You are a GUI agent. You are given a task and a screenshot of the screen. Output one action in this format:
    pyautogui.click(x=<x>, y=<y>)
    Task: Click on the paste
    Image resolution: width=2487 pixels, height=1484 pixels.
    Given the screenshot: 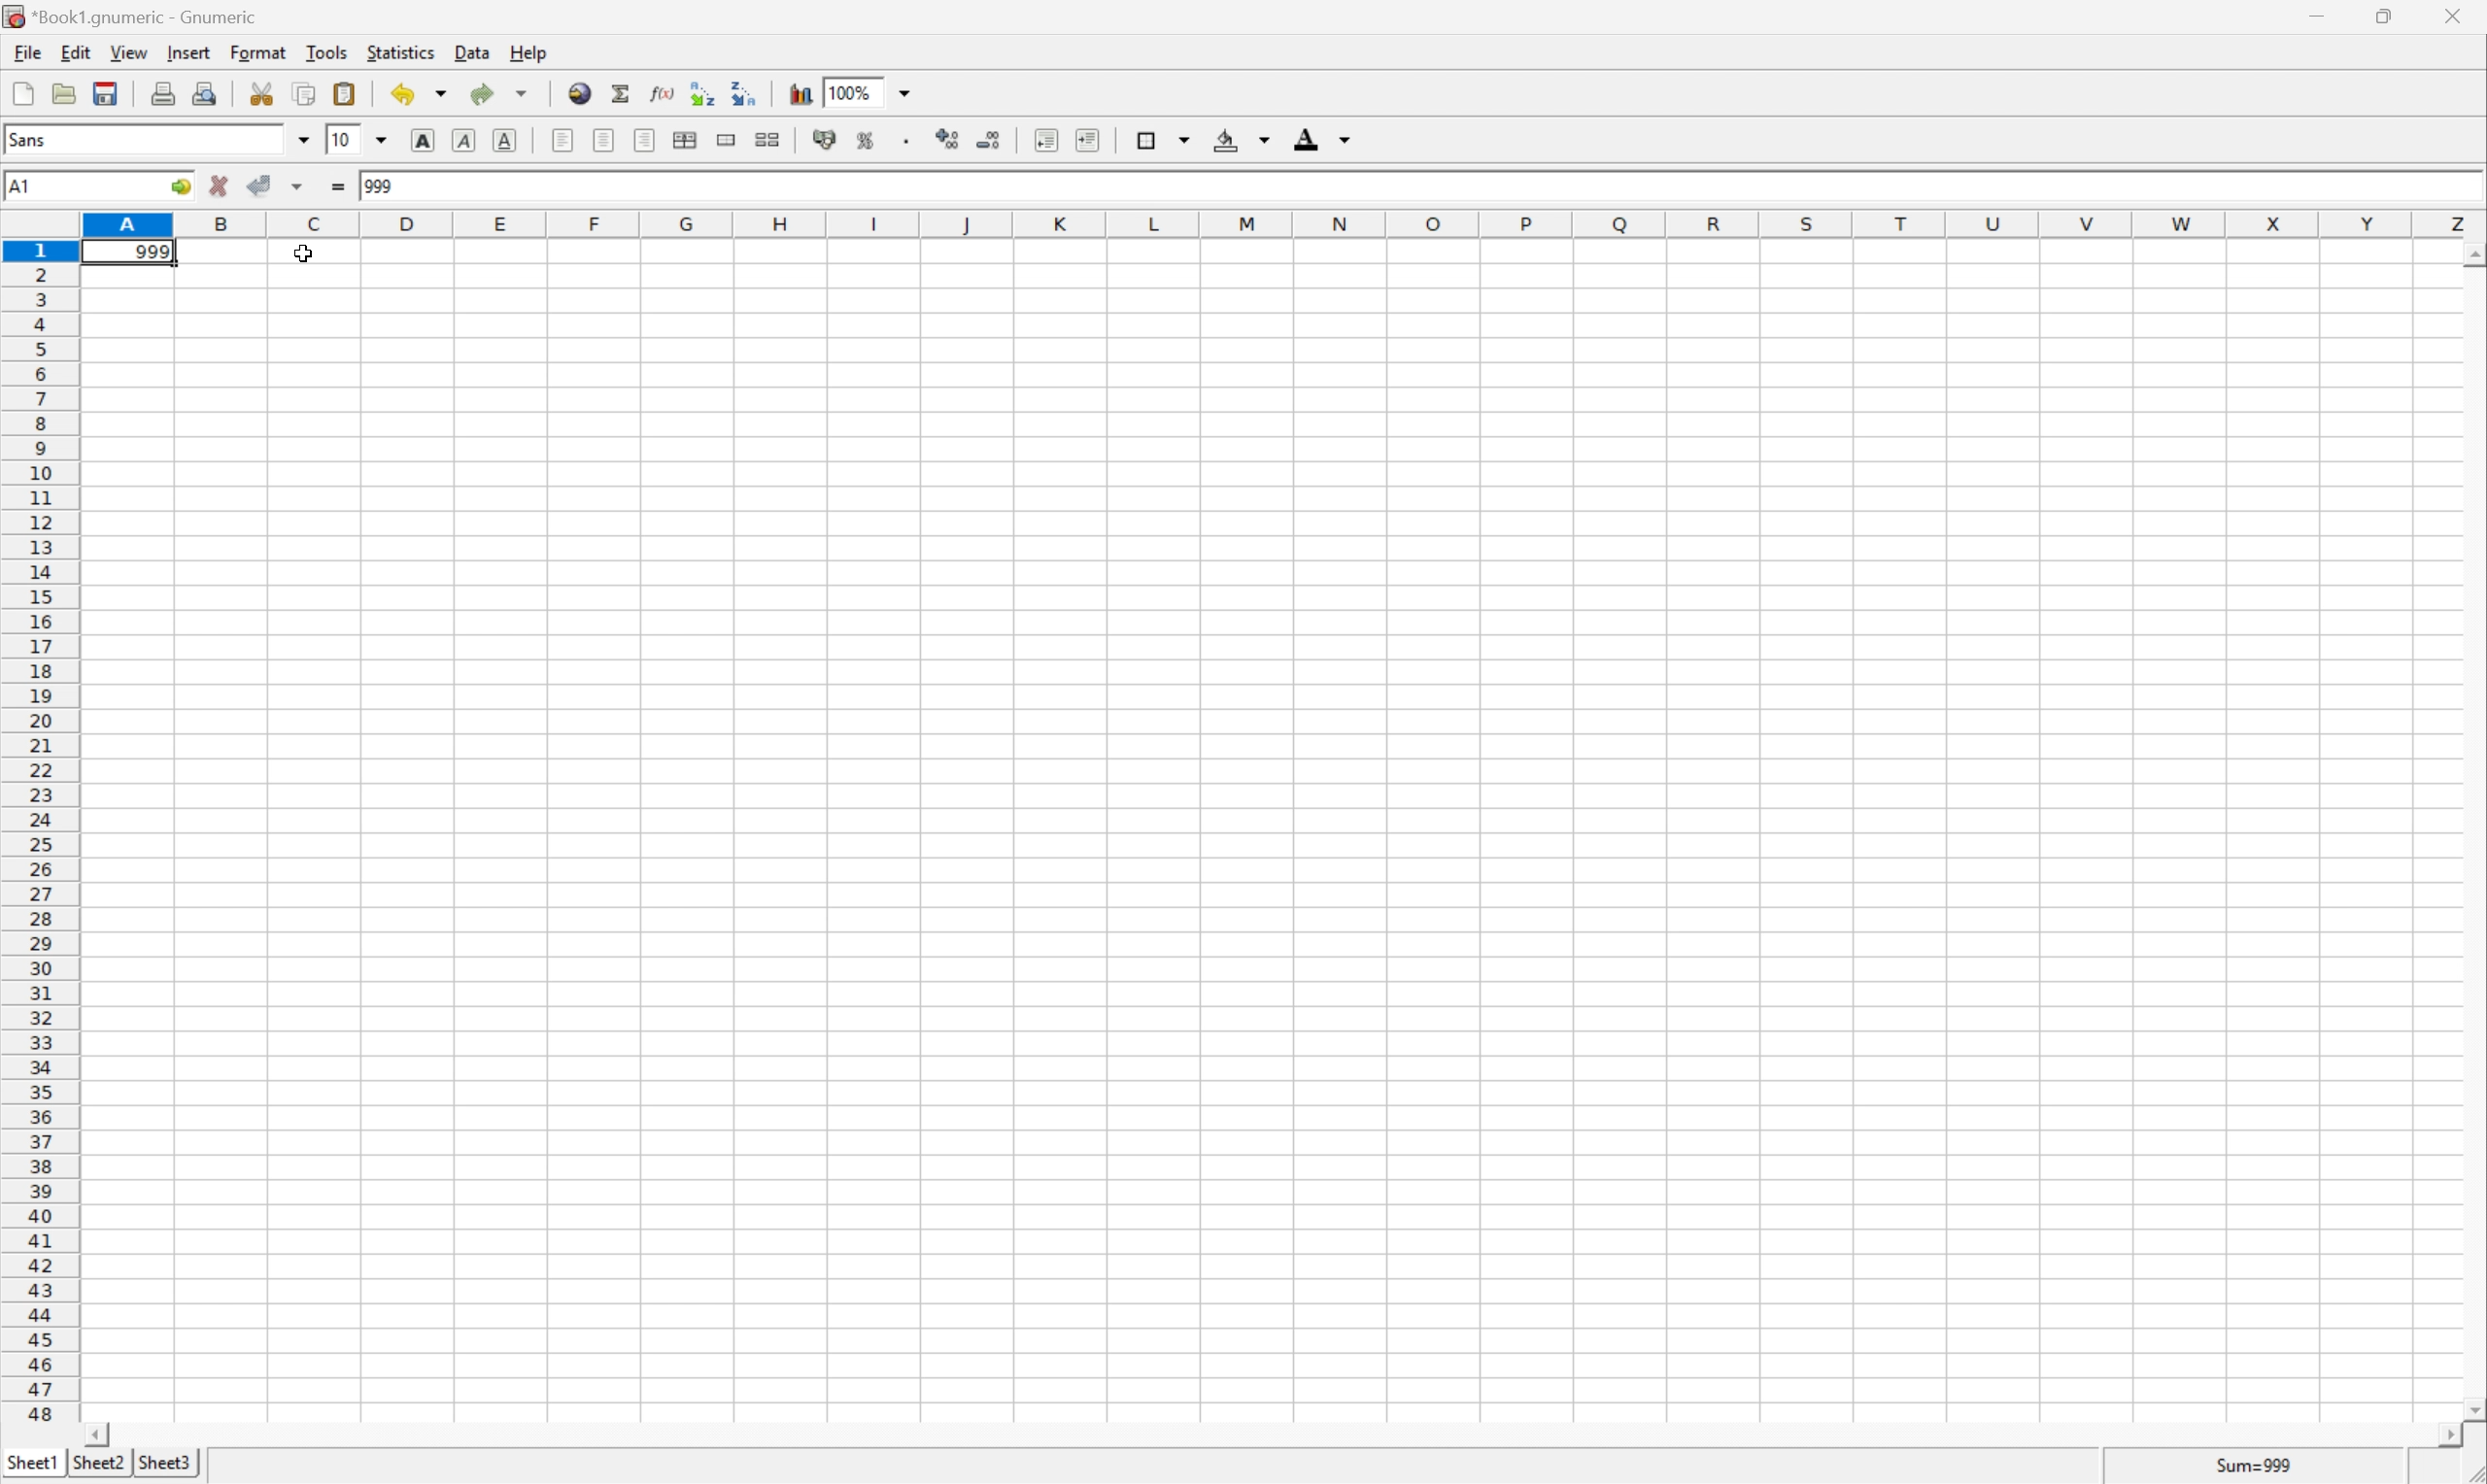 What is the action you would take?
    pyautogui.click(x=345, y=94)
    